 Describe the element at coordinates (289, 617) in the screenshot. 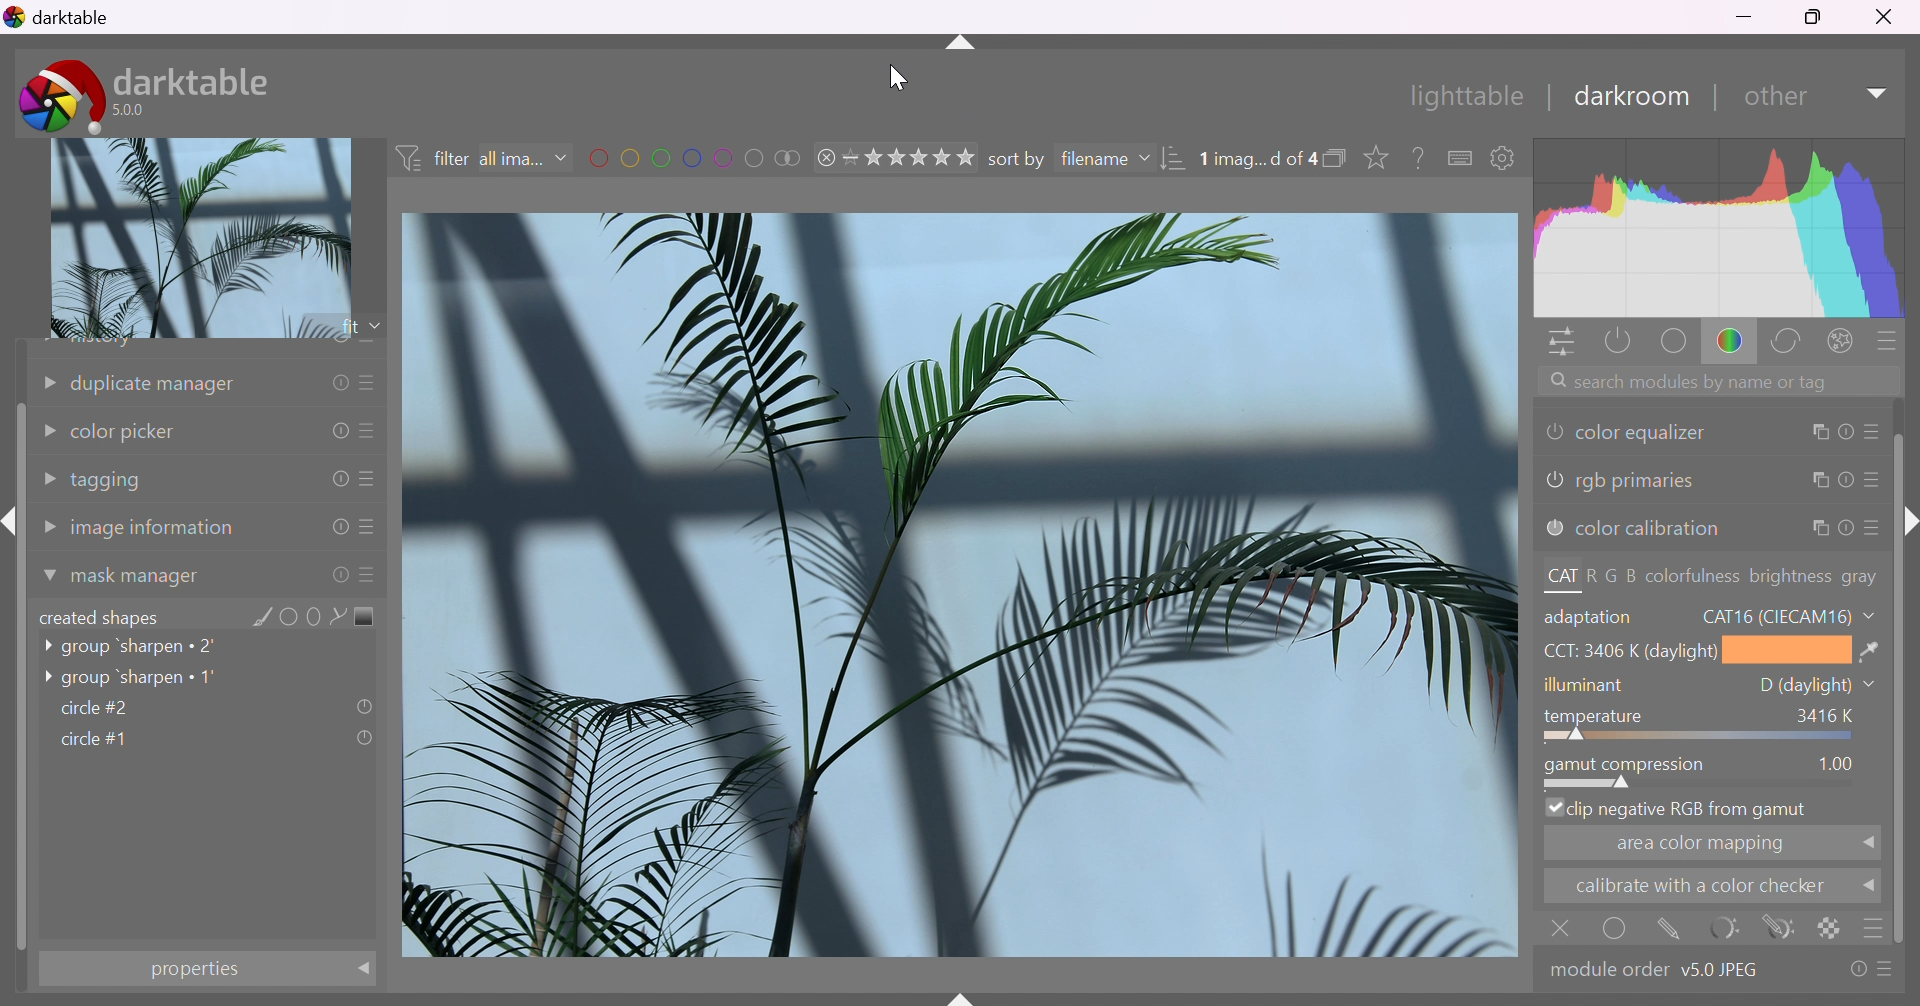

I see `add circle` at that location.